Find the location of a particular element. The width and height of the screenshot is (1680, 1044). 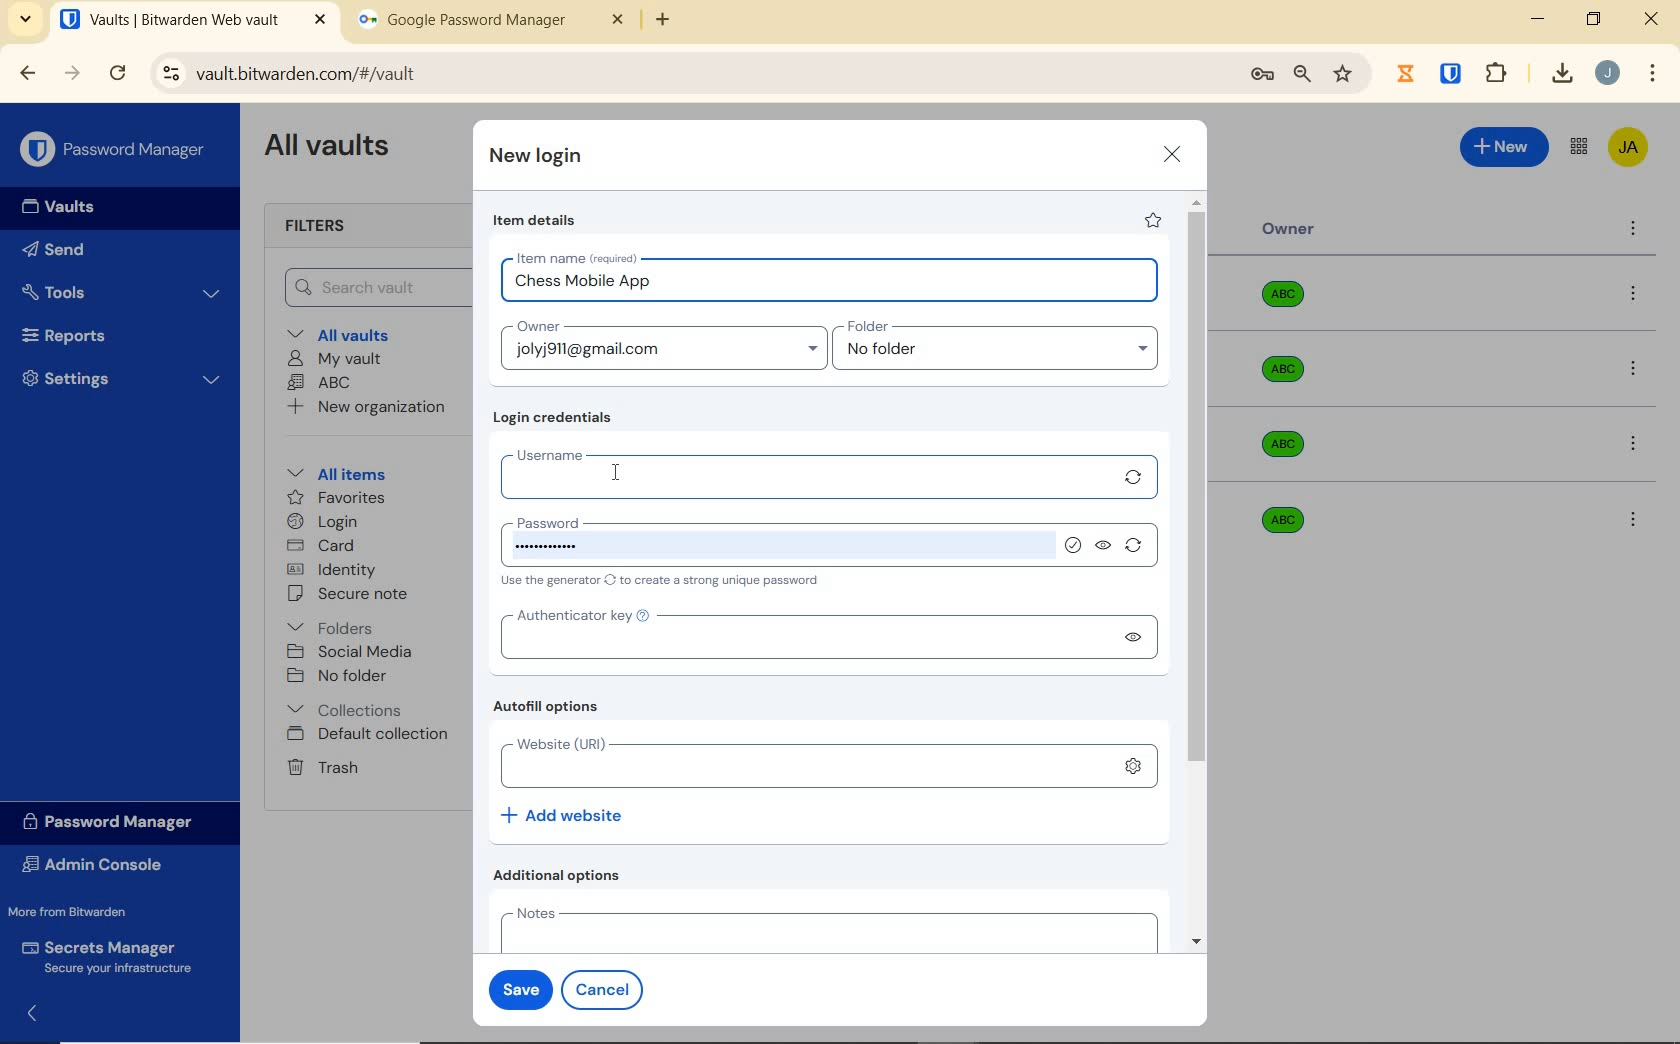

zoom is located at coordinates (1301, 74).